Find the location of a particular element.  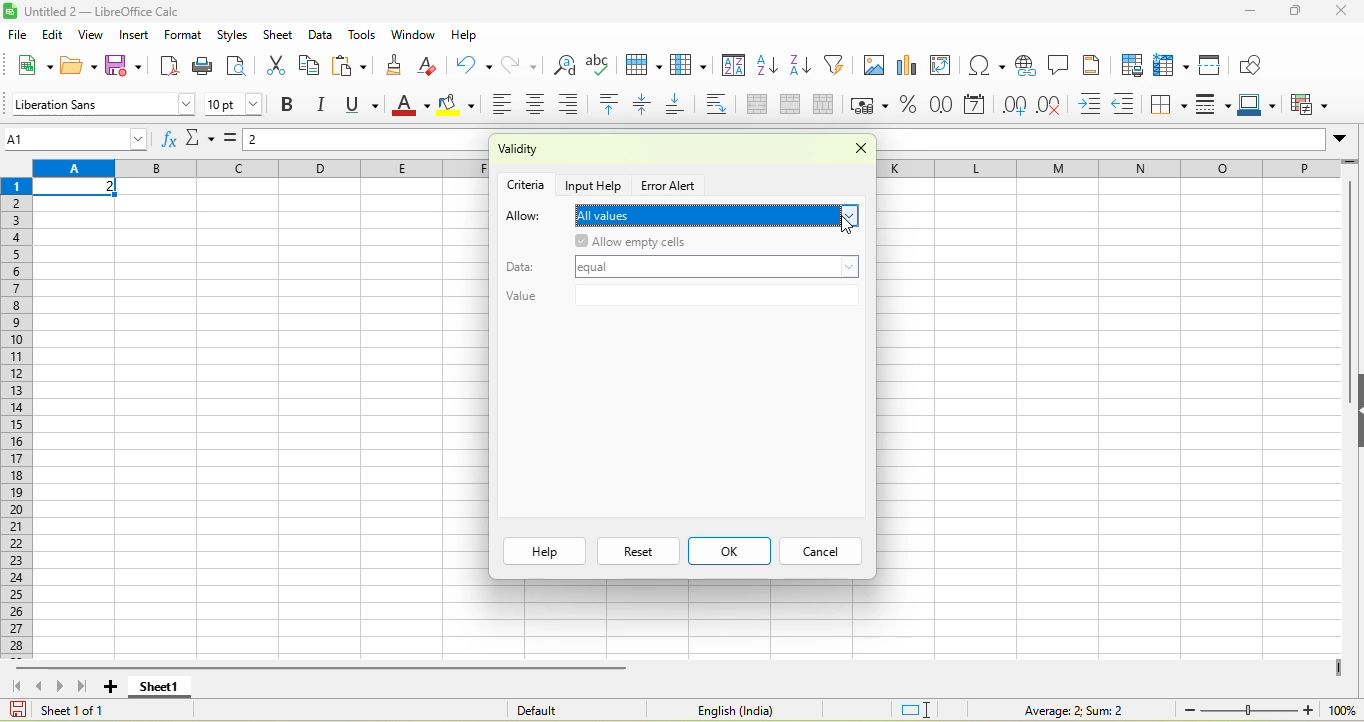

formula is located at coordinates (234, 143).